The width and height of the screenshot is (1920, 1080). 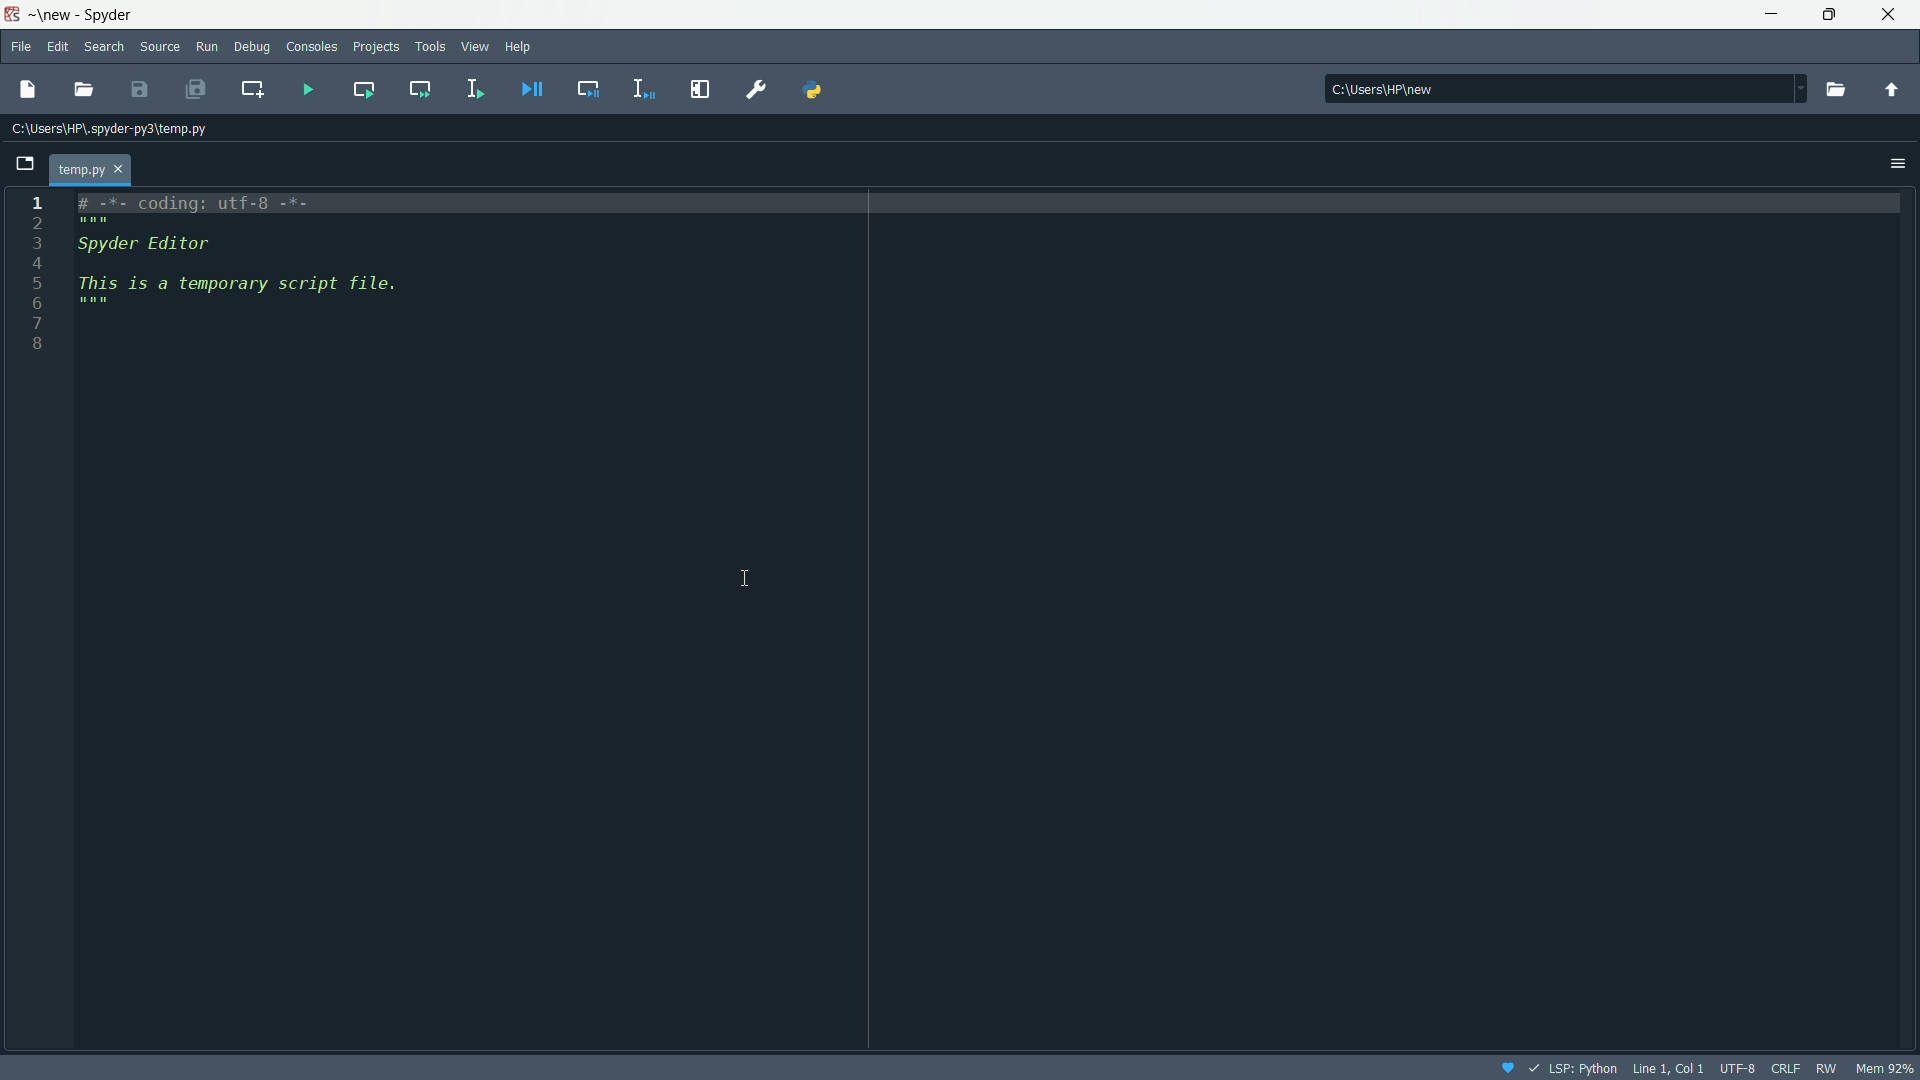 What do you see at coordinates (23, 45) in the screenshot?
I see `File` at bounding box center [23, 45].